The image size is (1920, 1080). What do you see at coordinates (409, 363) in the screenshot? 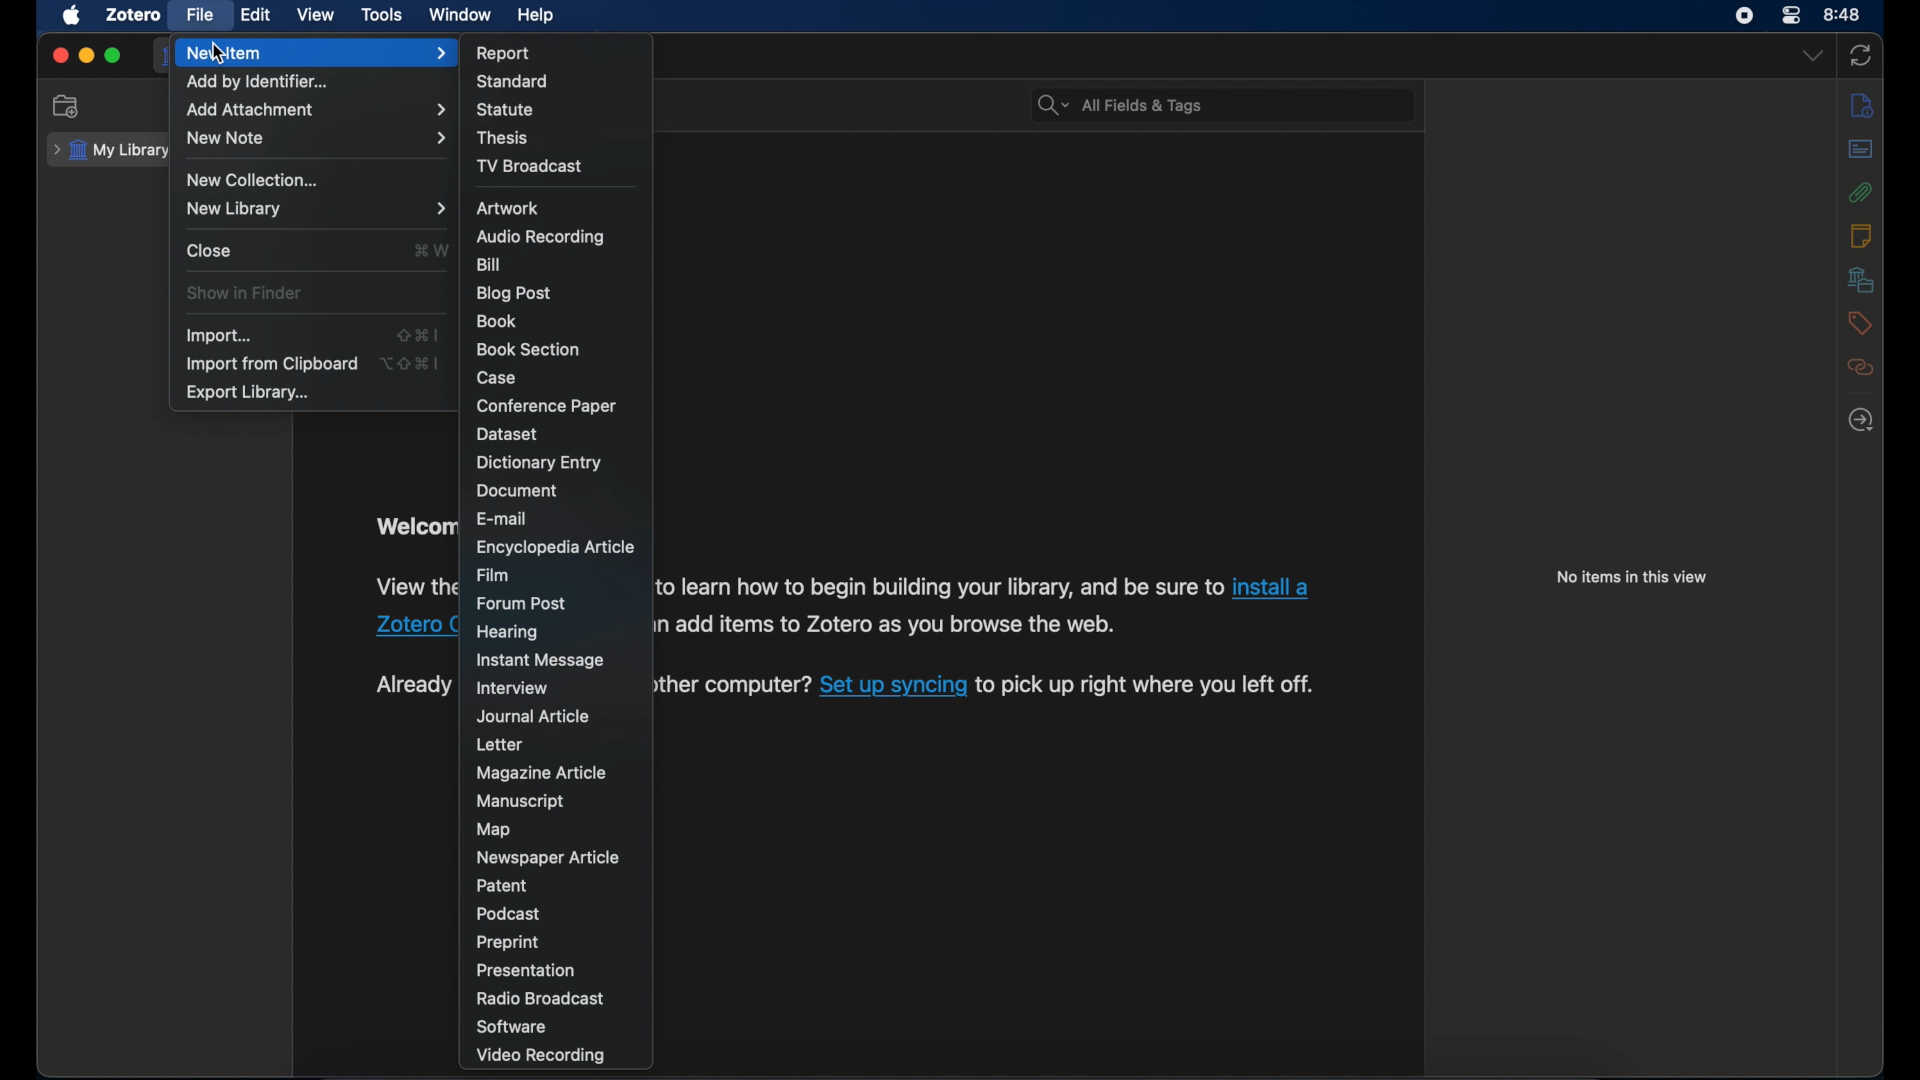
I see `shortcut` at bounding box center [409, 363].